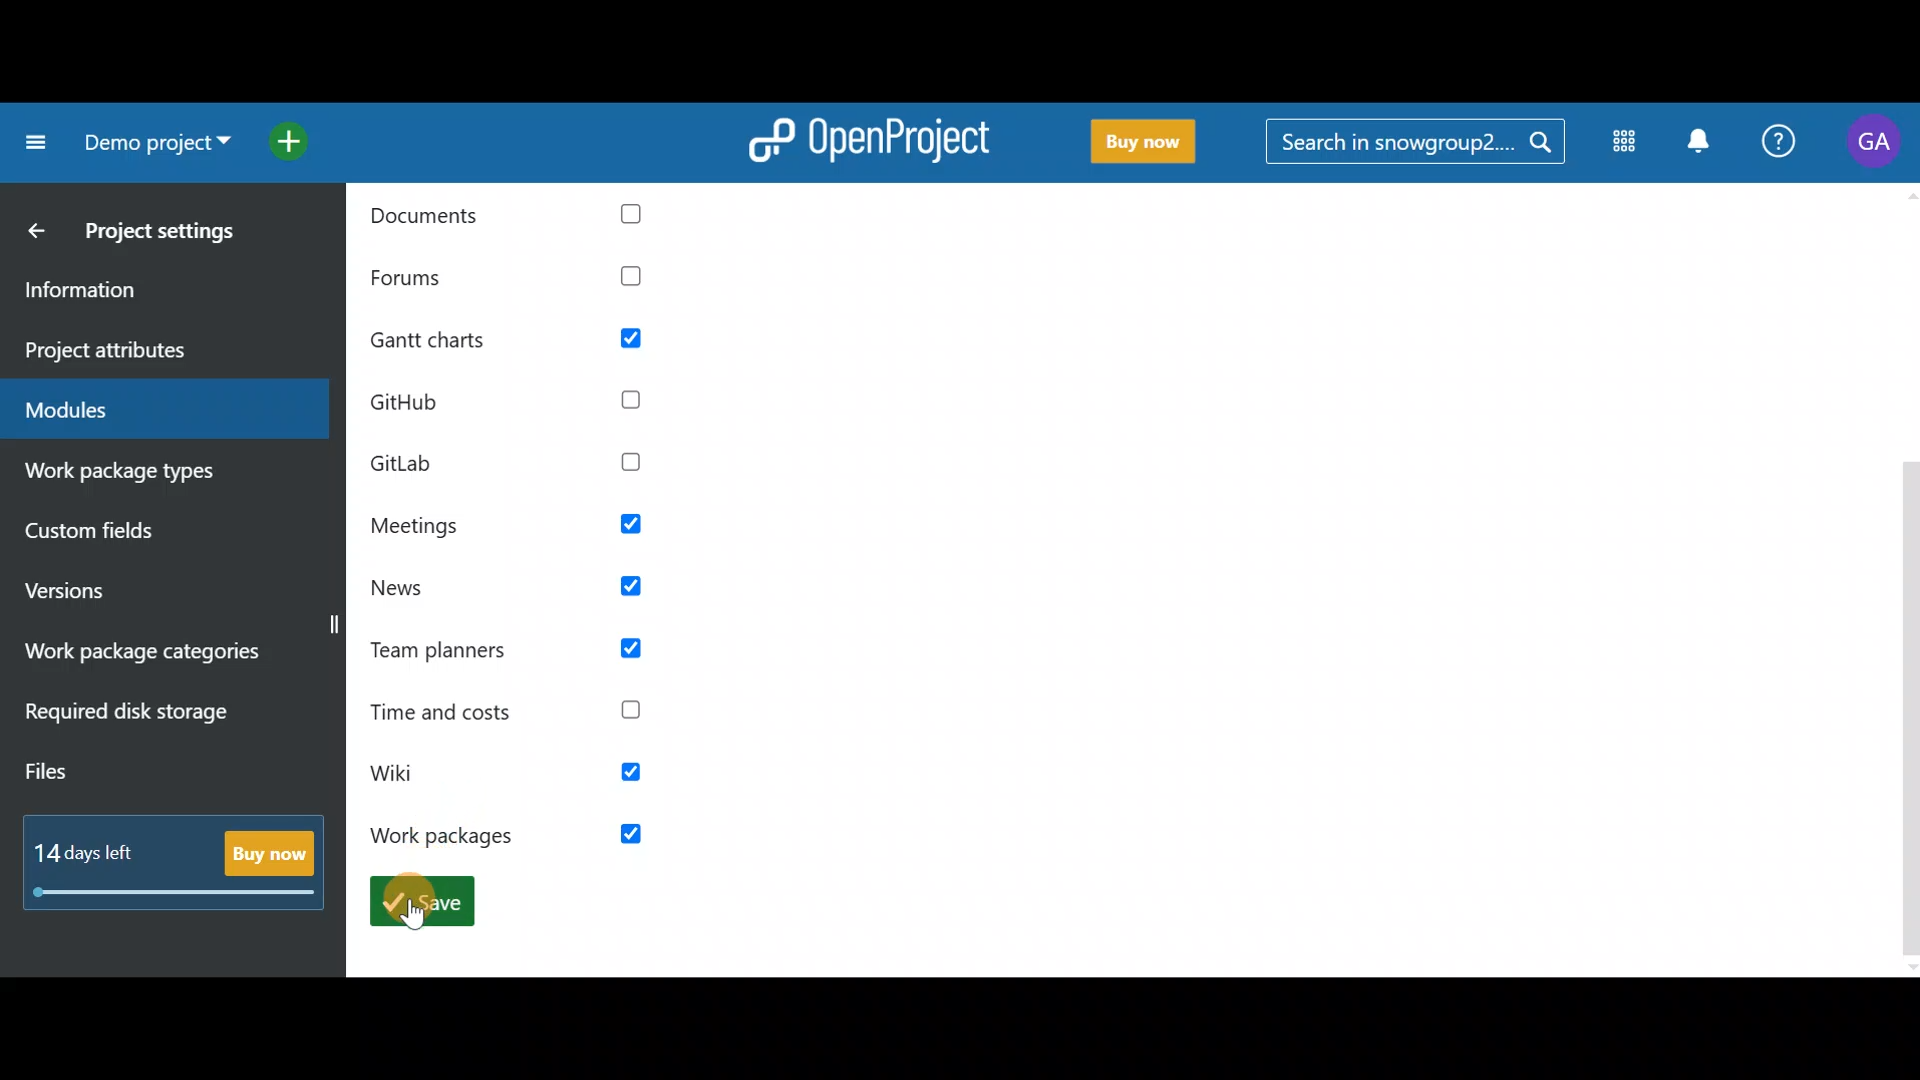 The image size is (1920, 1080). I want to click on GitLab, so click(517, 461).